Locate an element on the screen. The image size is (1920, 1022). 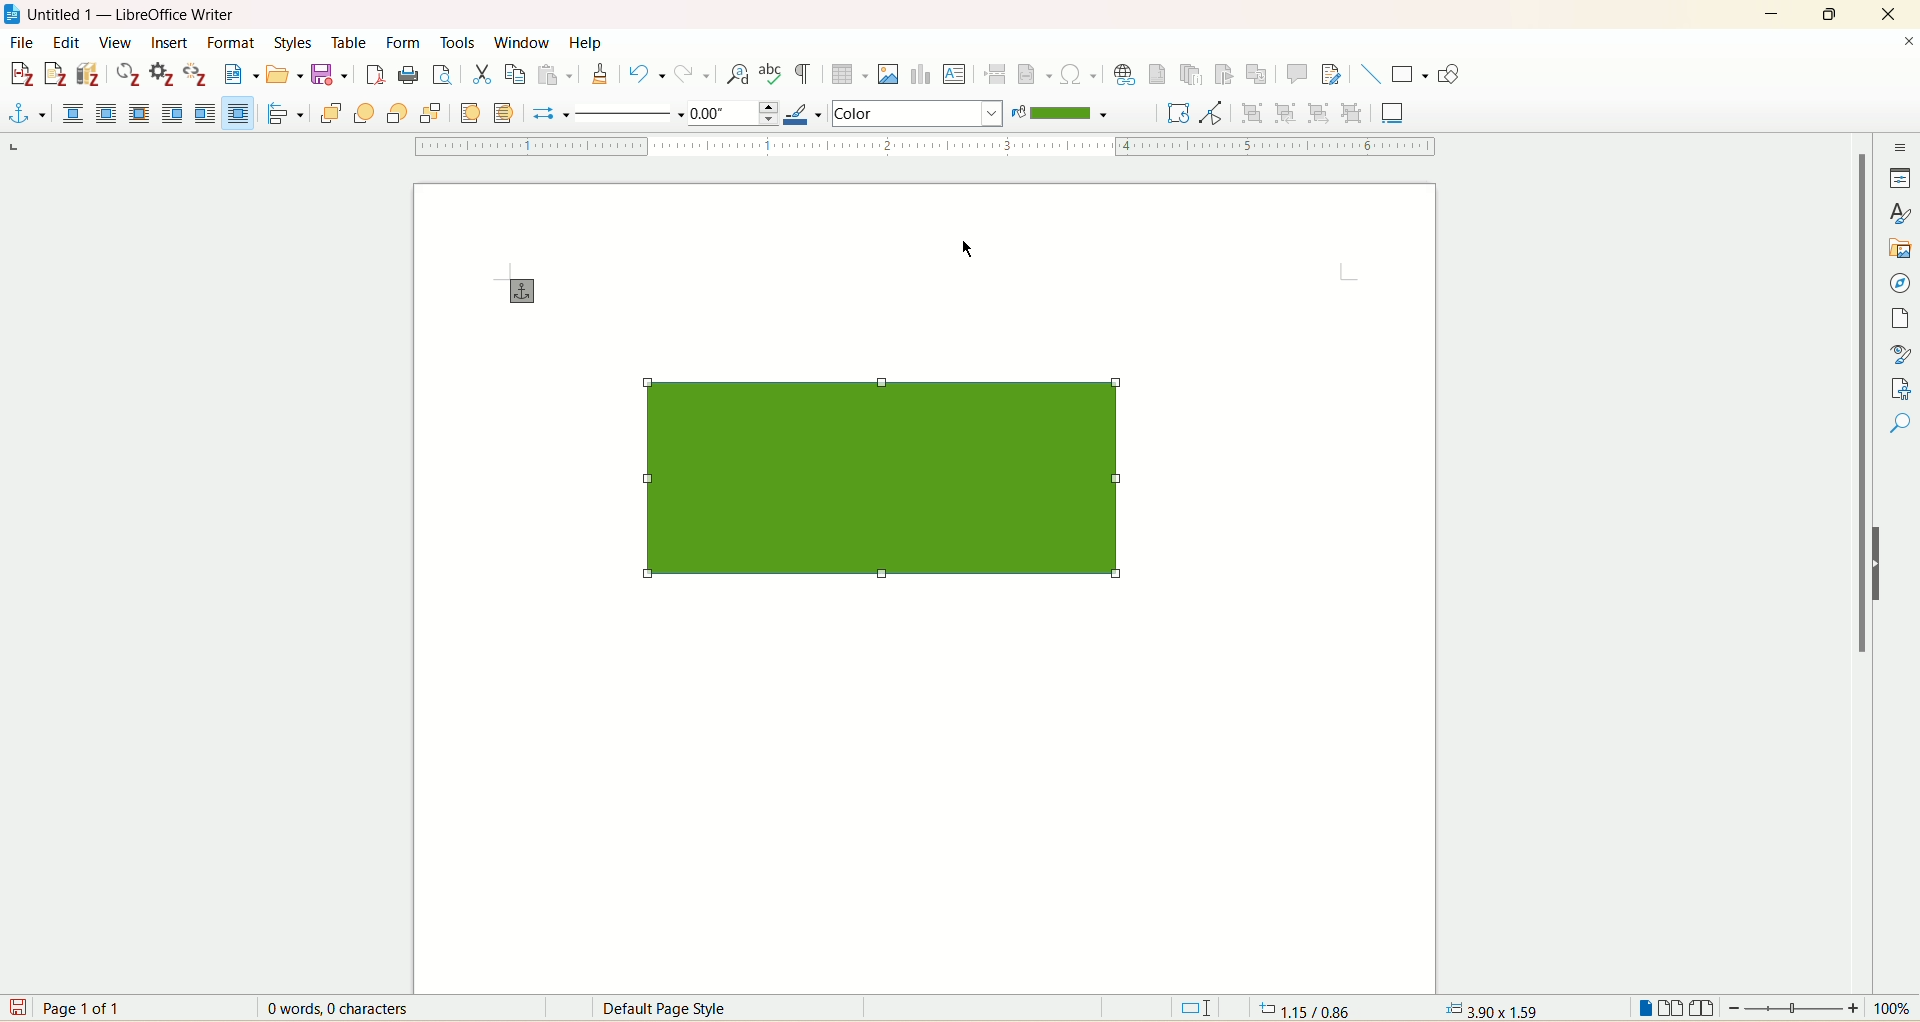
insert textbox is located at coordinates (957, 74).